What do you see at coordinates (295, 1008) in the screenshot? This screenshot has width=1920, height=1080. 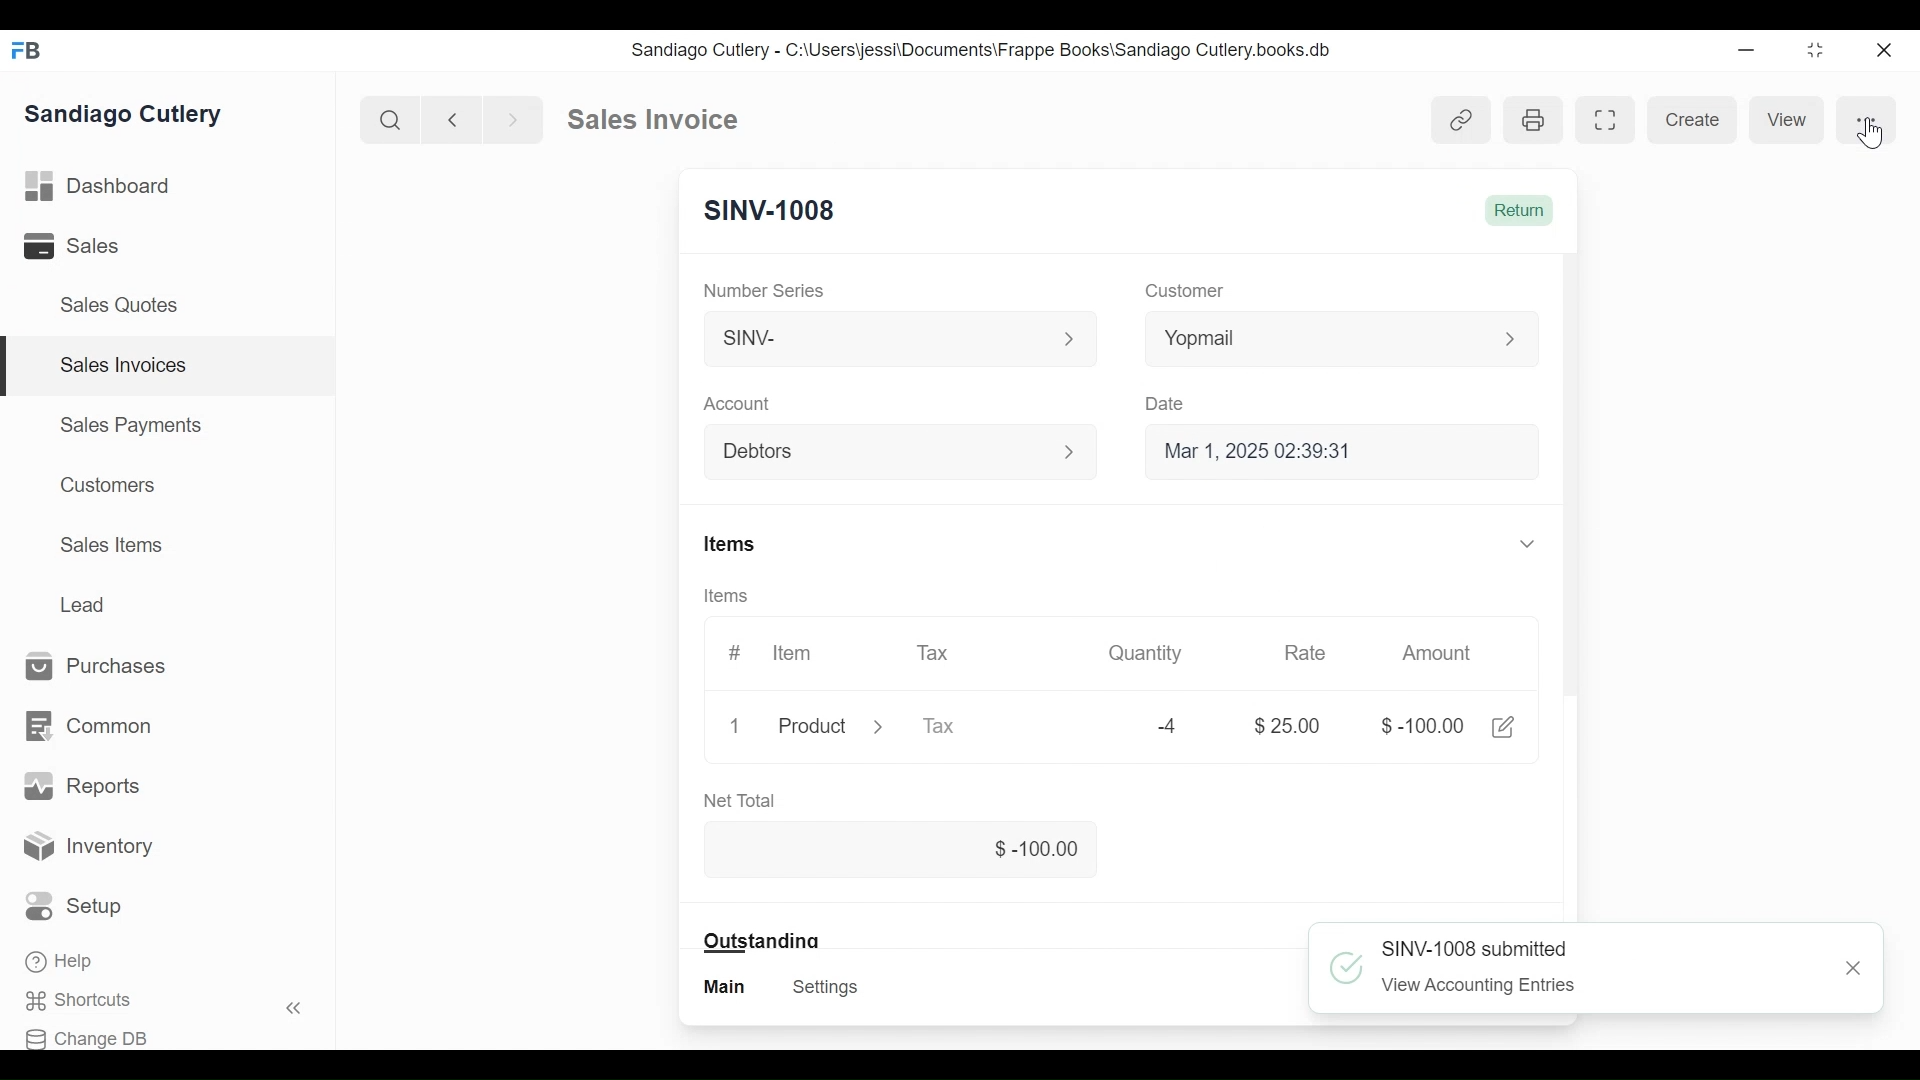 I see `Hide sidebar` at bounding box center [295, 1008].